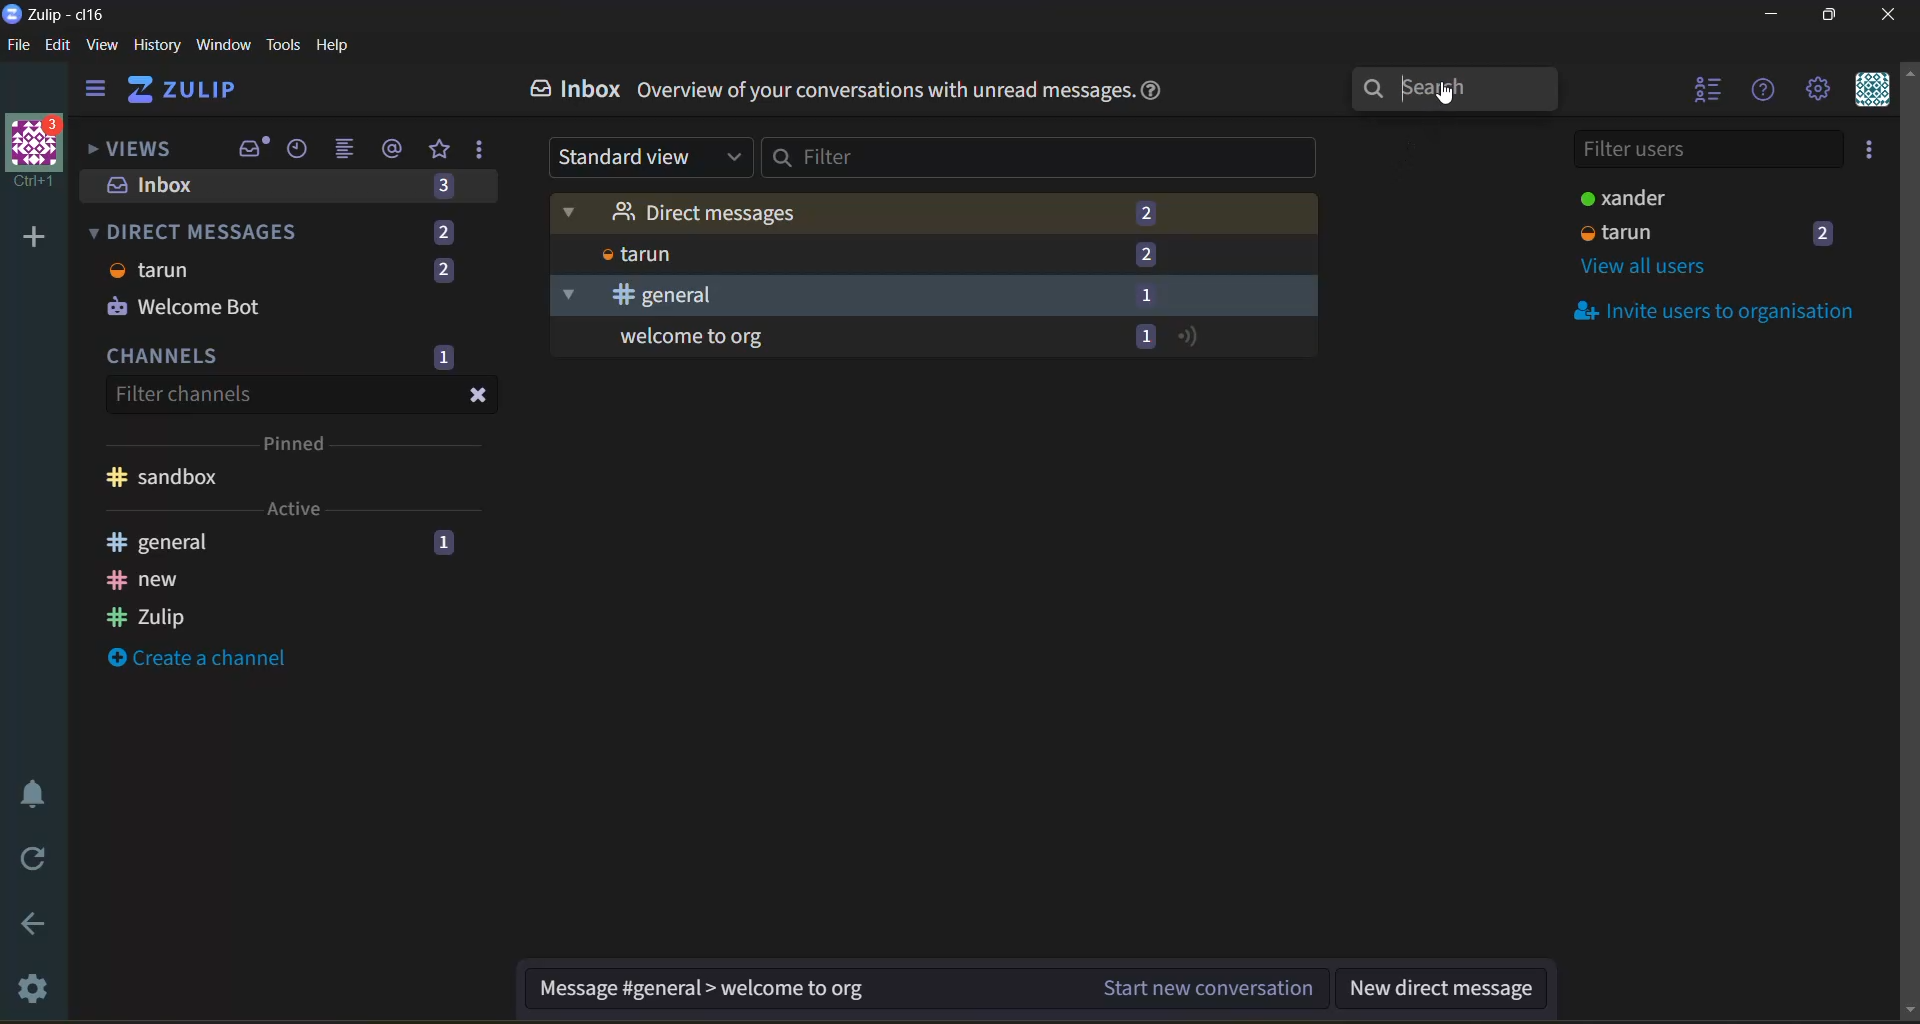  Describe the element at coordinates (1908, 543) in the screenshot. I see `scroll bar` at that location.